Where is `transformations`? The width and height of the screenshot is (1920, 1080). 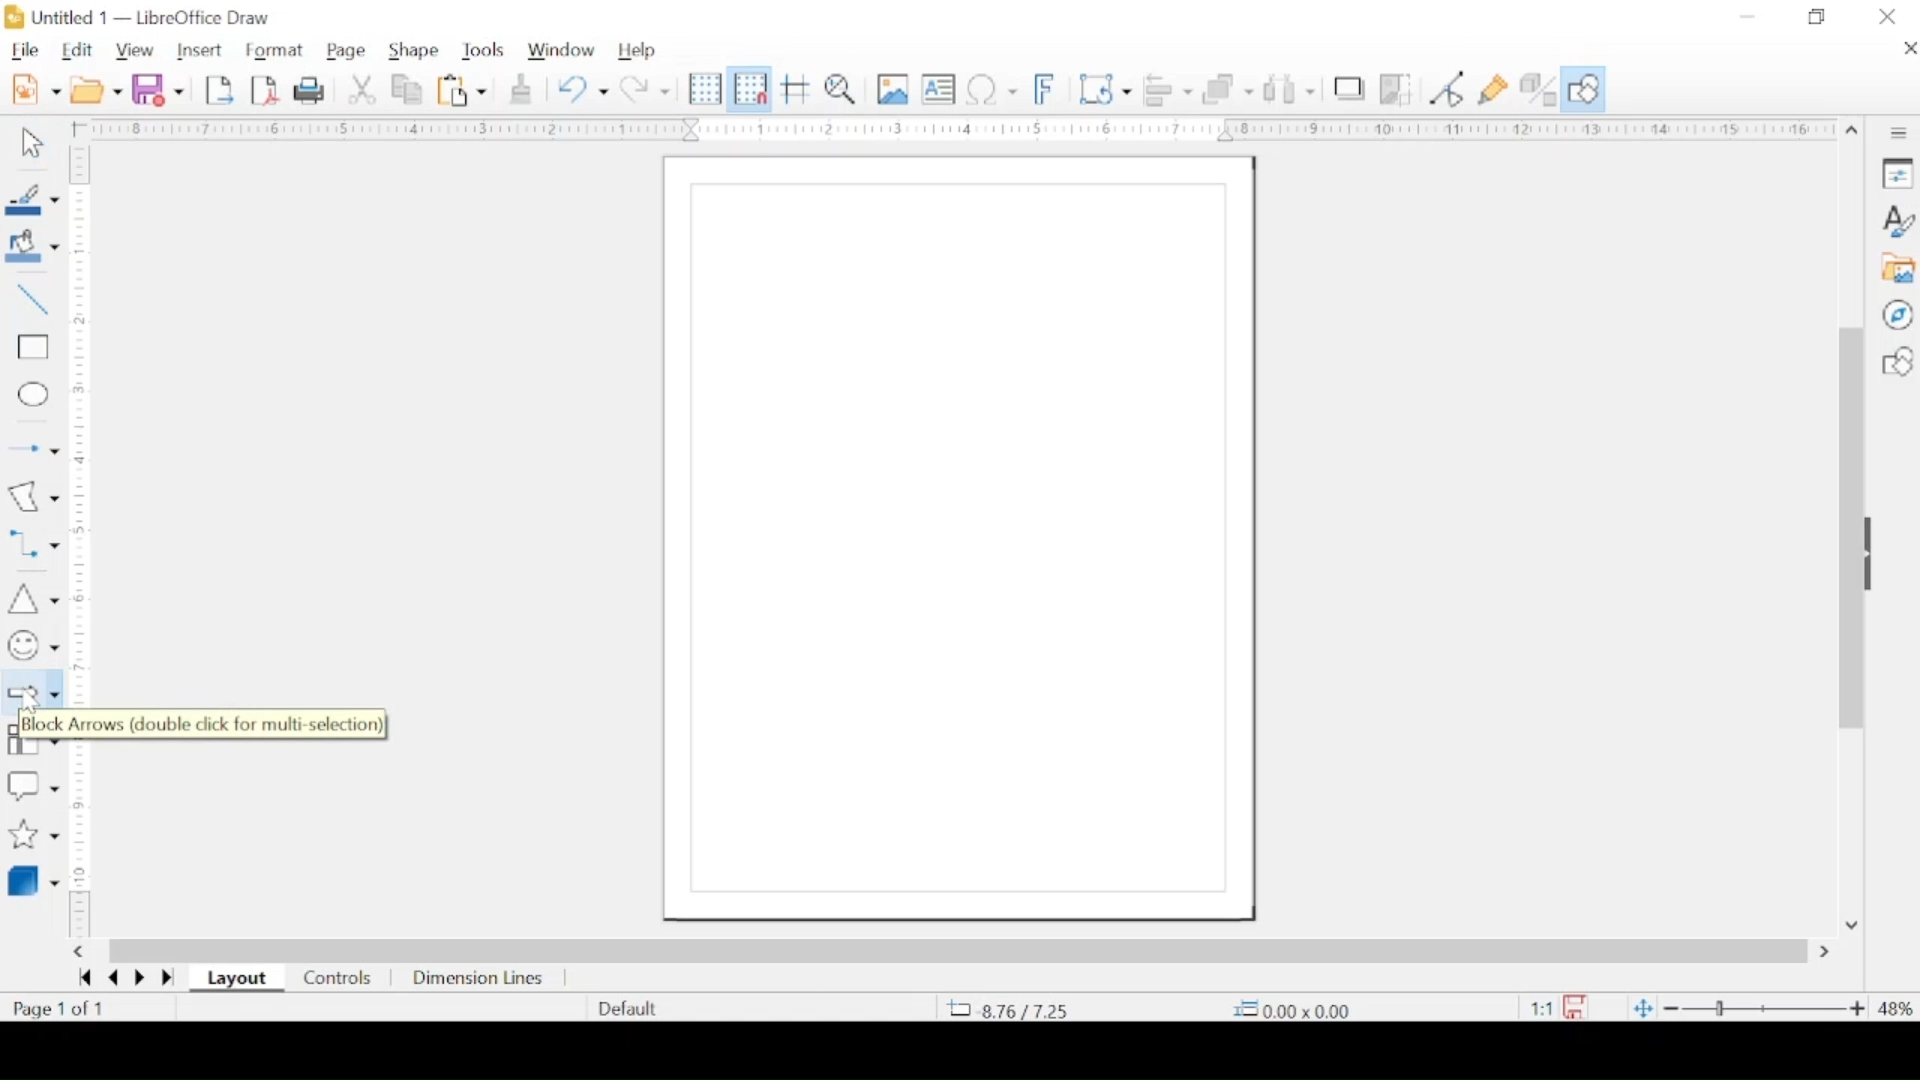
transformations is located at coordinates (1104, 89).